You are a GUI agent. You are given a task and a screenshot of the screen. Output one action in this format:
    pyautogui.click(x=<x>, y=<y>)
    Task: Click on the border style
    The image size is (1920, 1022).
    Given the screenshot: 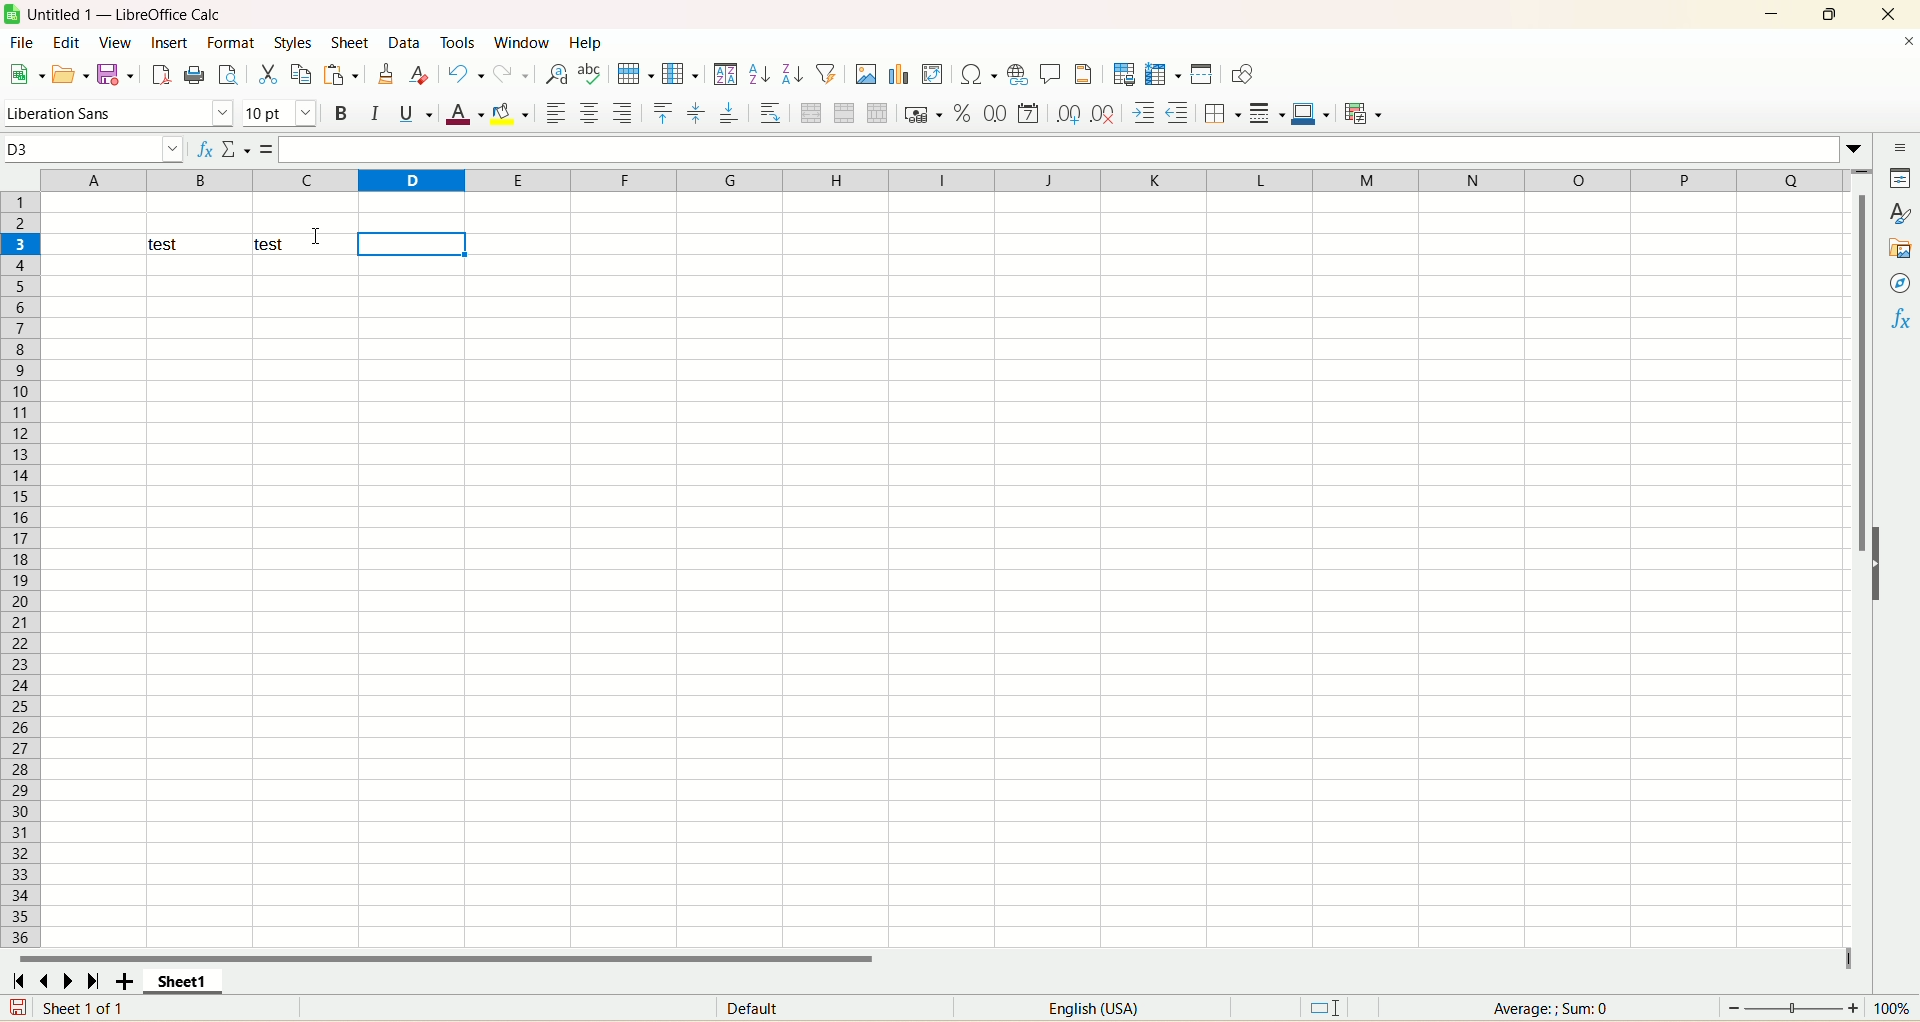 What is the action you would take?
    pyautogui.click(x=1267, y=113)
    